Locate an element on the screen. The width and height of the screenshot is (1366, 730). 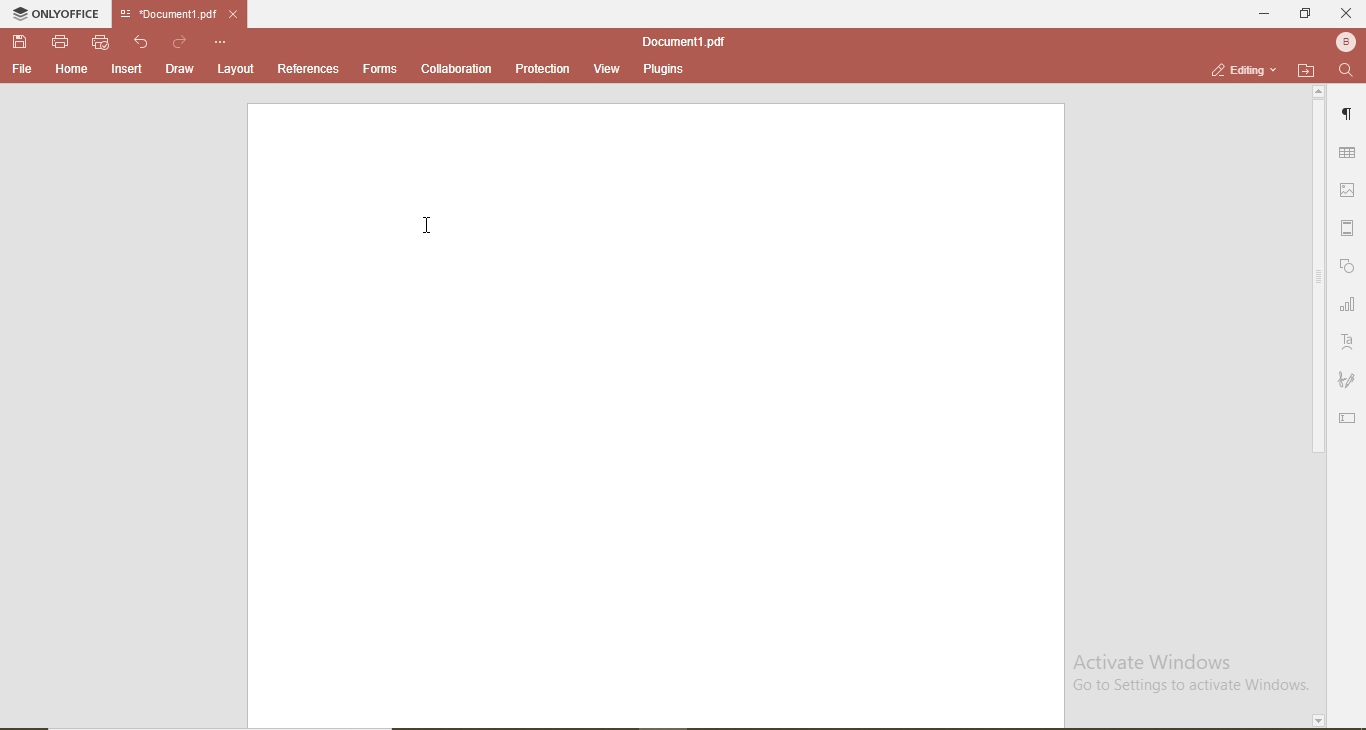
editing is located at coordinates (1246, 68).